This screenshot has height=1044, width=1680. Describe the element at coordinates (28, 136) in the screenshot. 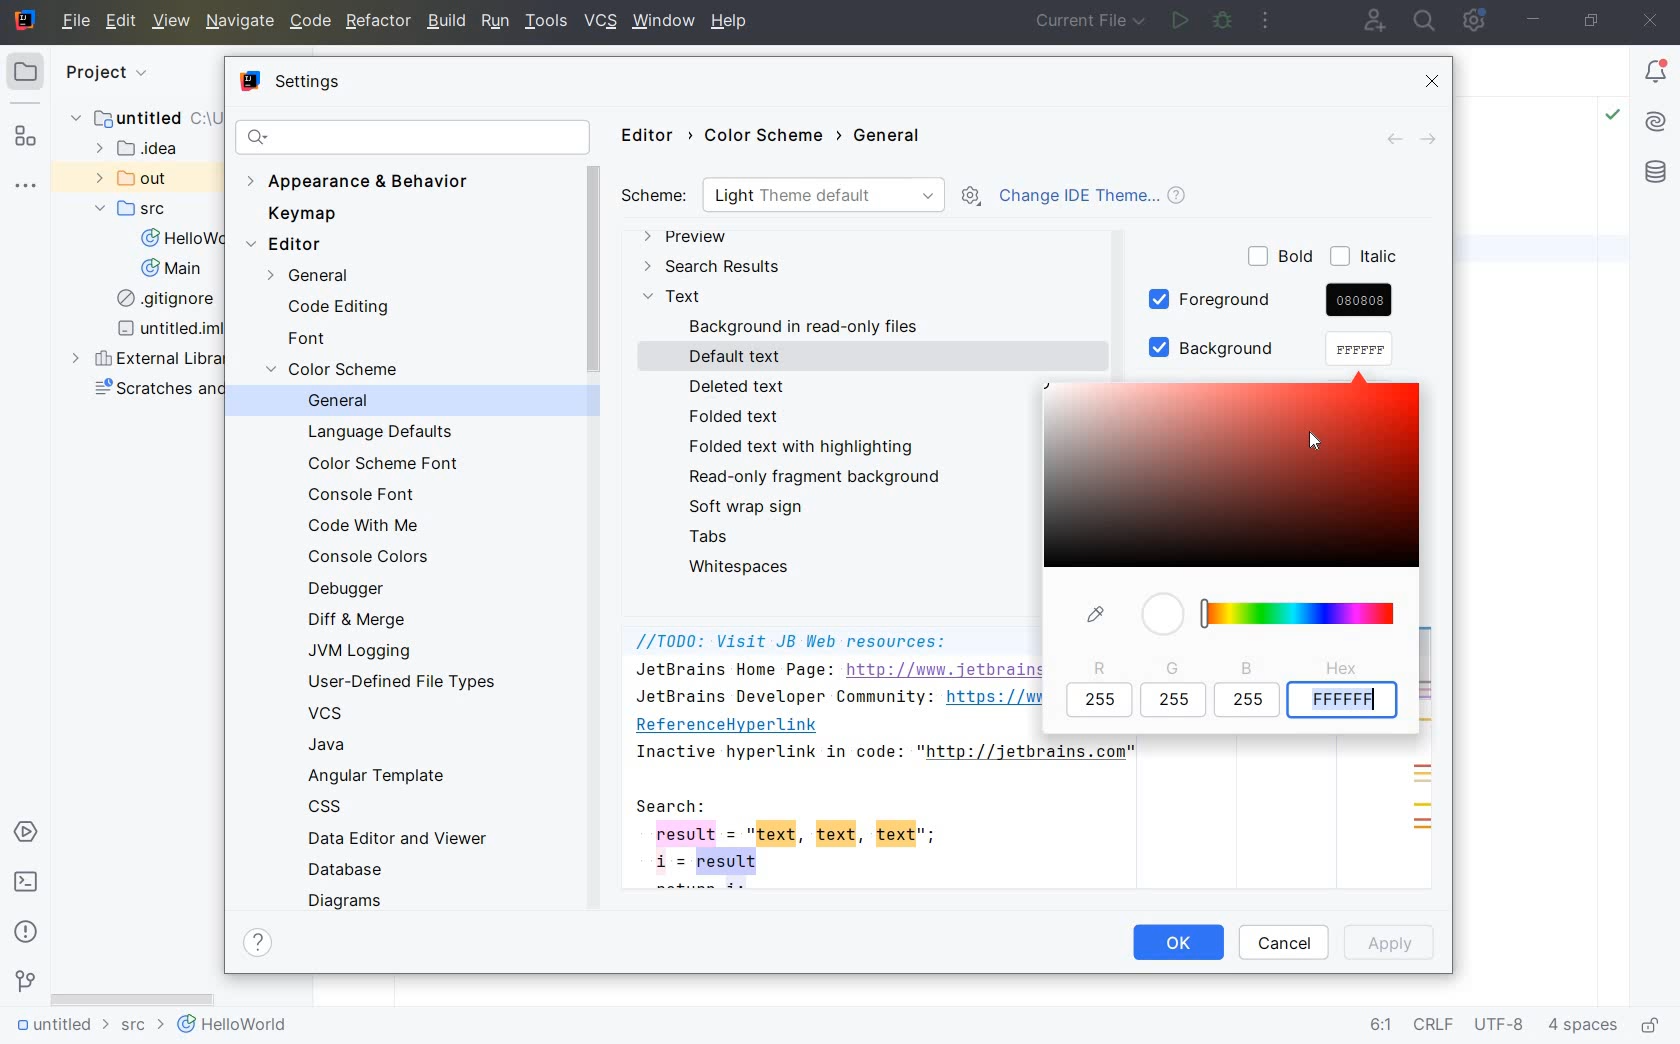

I see `structure` at that location.